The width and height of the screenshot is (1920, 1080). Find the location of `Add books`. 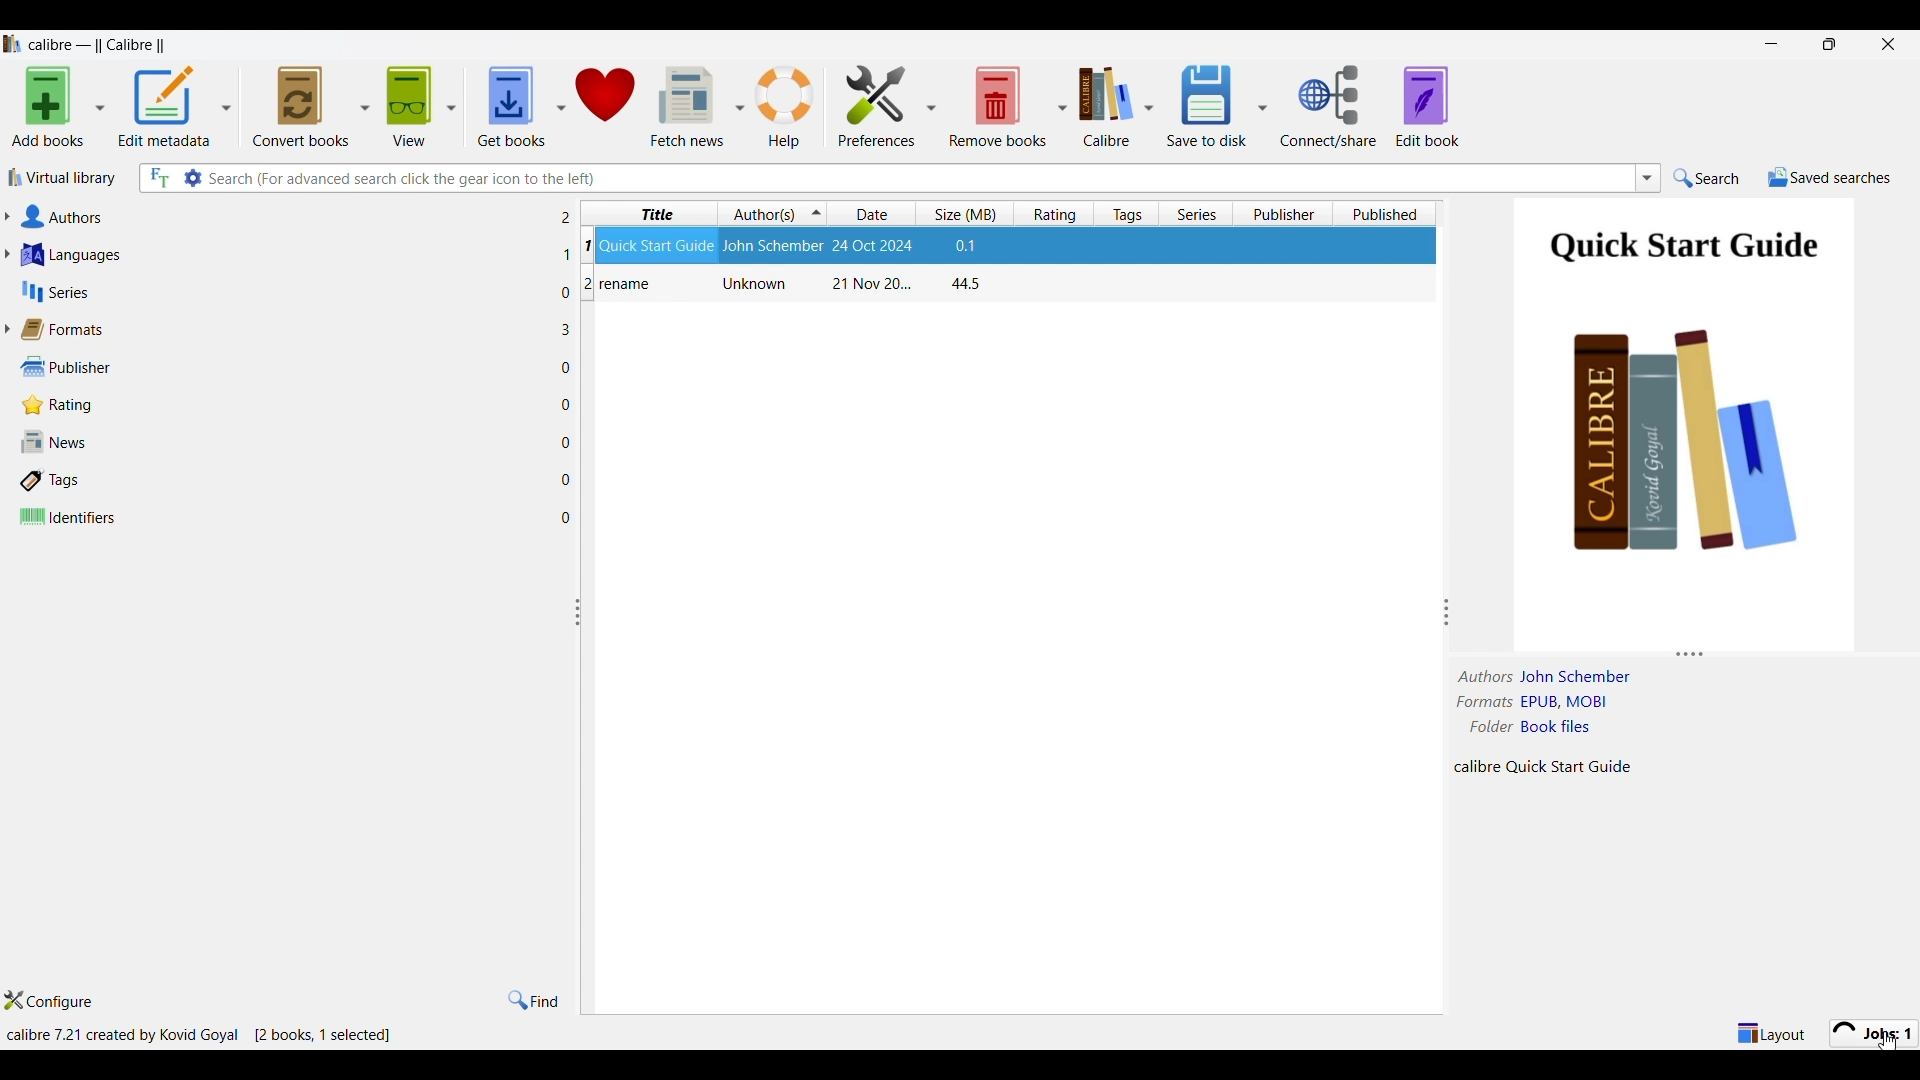

Add books is located at coordinates (48, 107).